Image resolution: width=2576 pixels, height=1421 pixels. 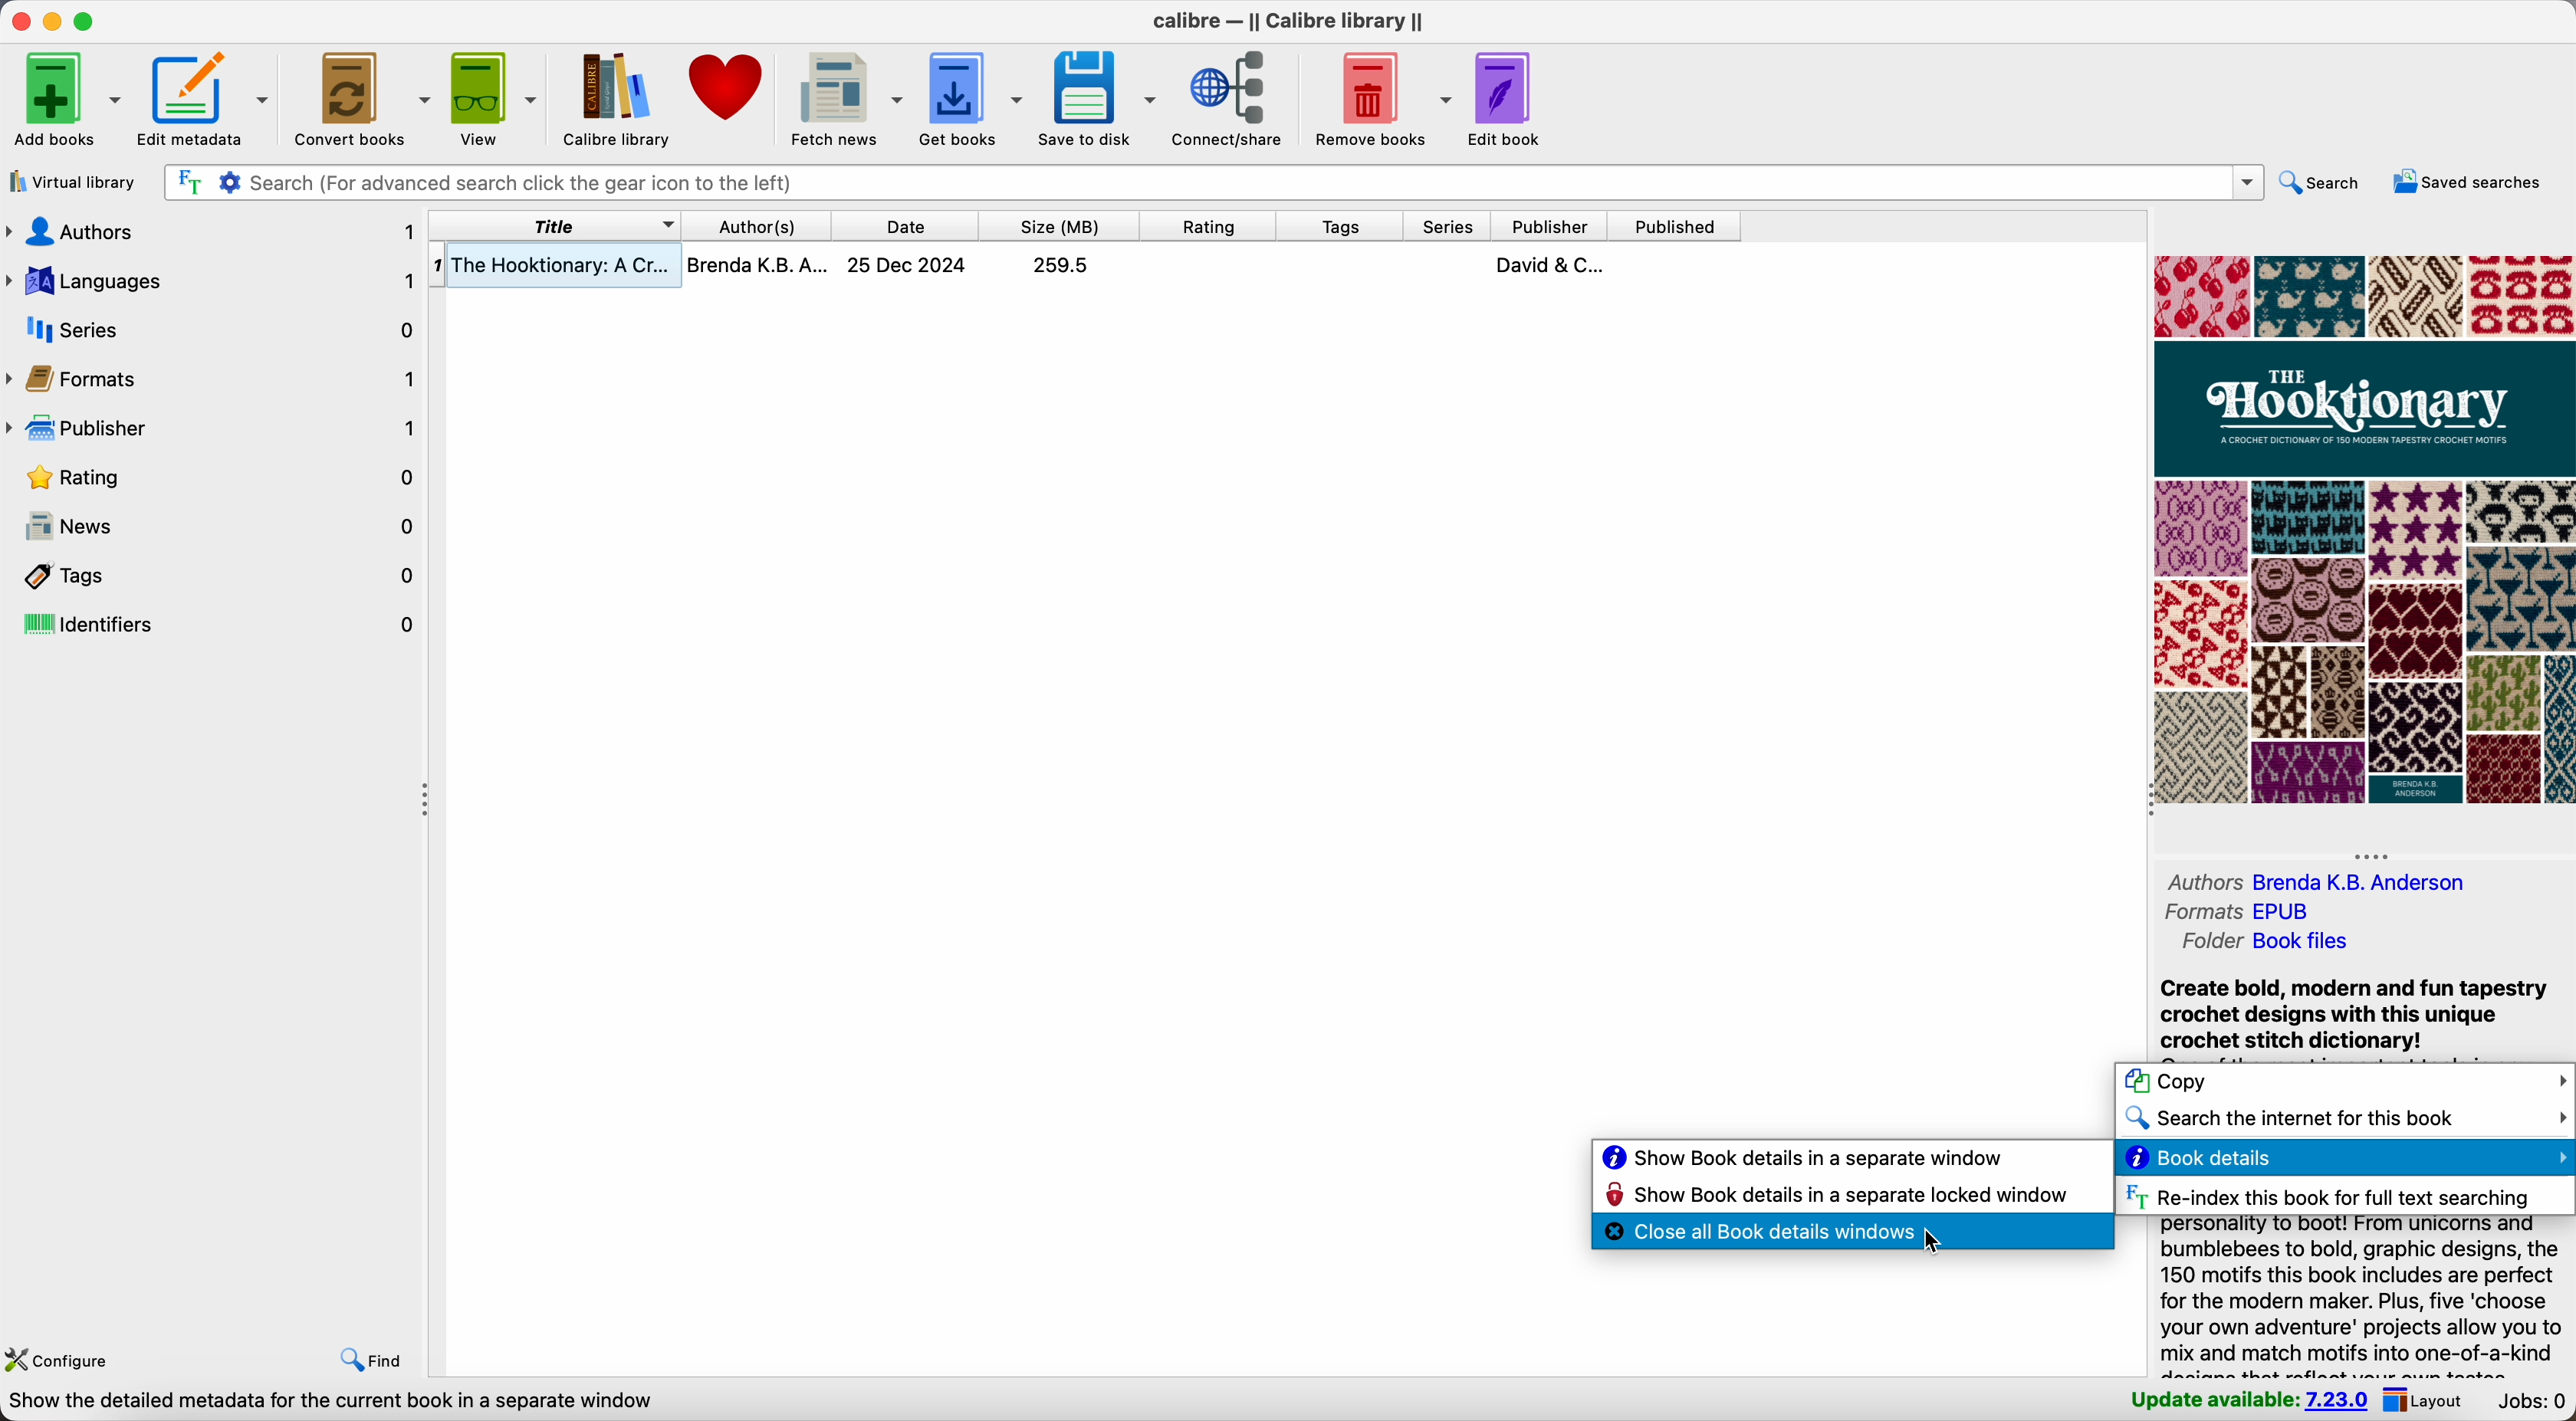 What do you see at coordinates (1675, 225) in the screenshot?
I see `published` at bounding box center [1675, 225].